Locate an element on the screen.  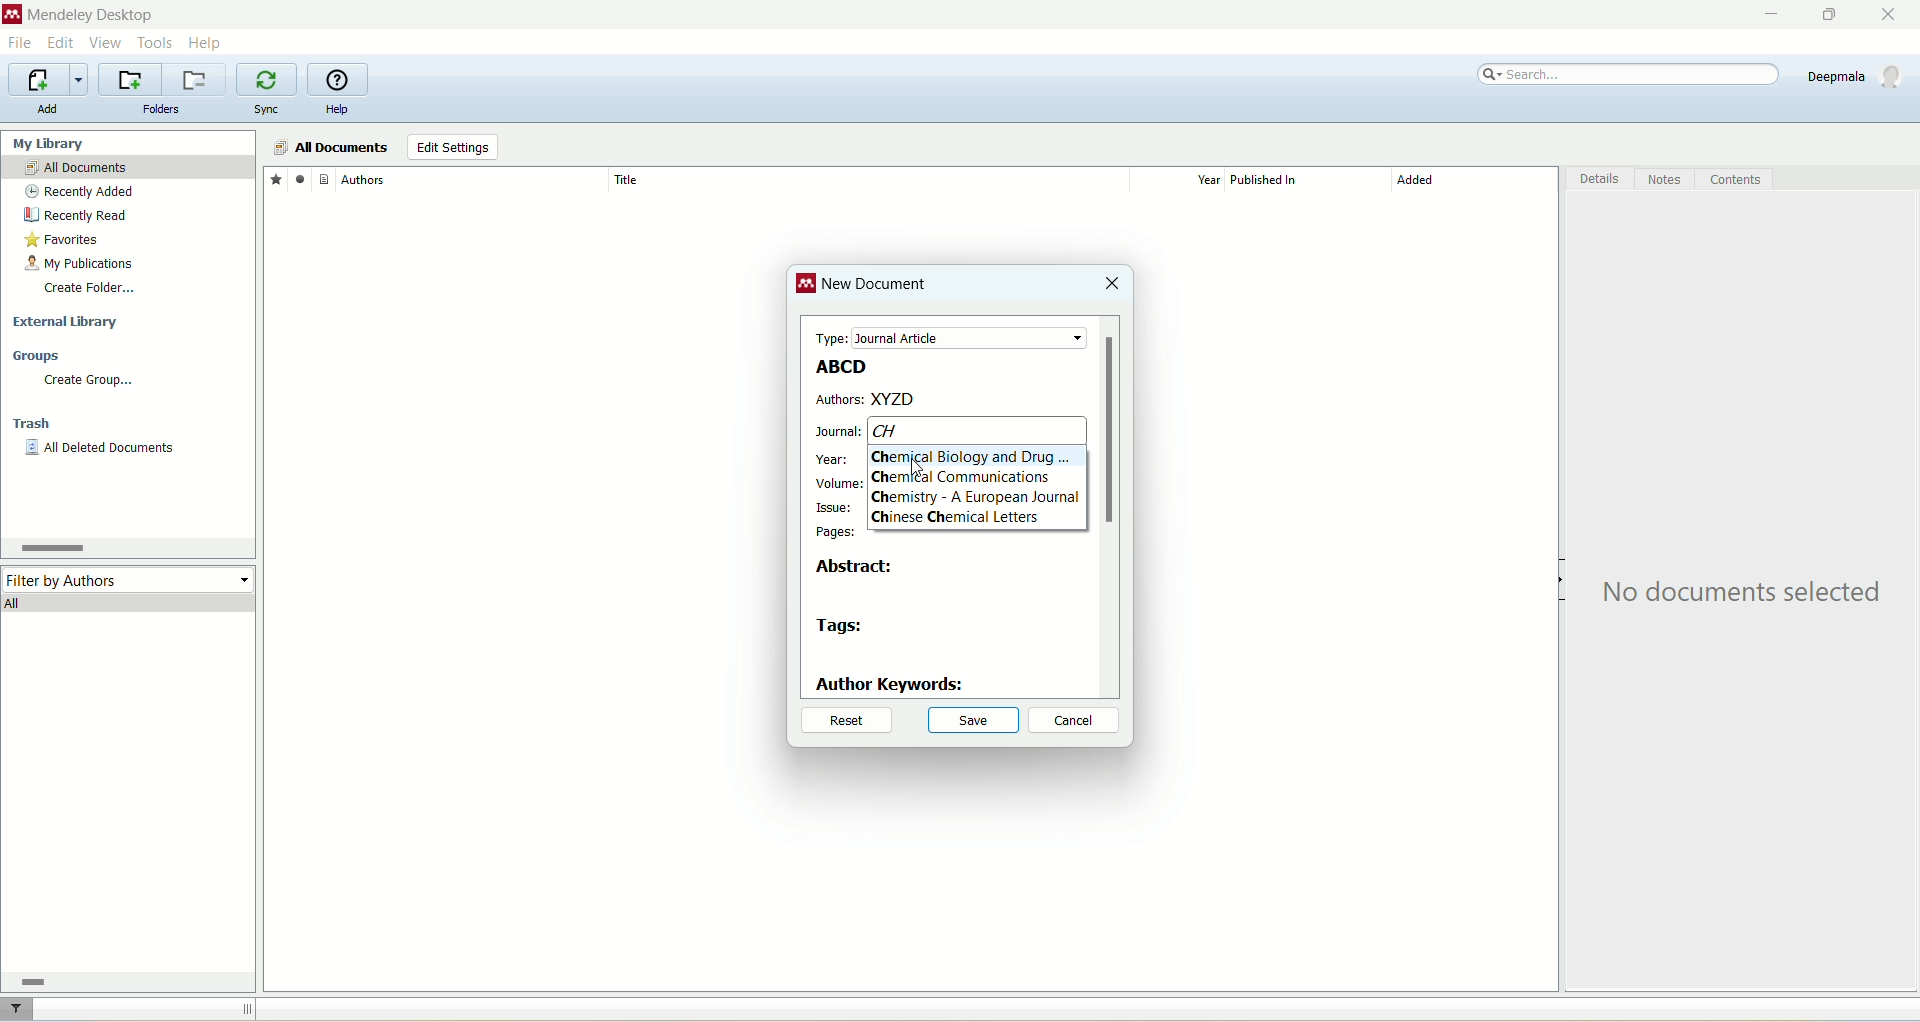
help is located at coordinates (207, 42).